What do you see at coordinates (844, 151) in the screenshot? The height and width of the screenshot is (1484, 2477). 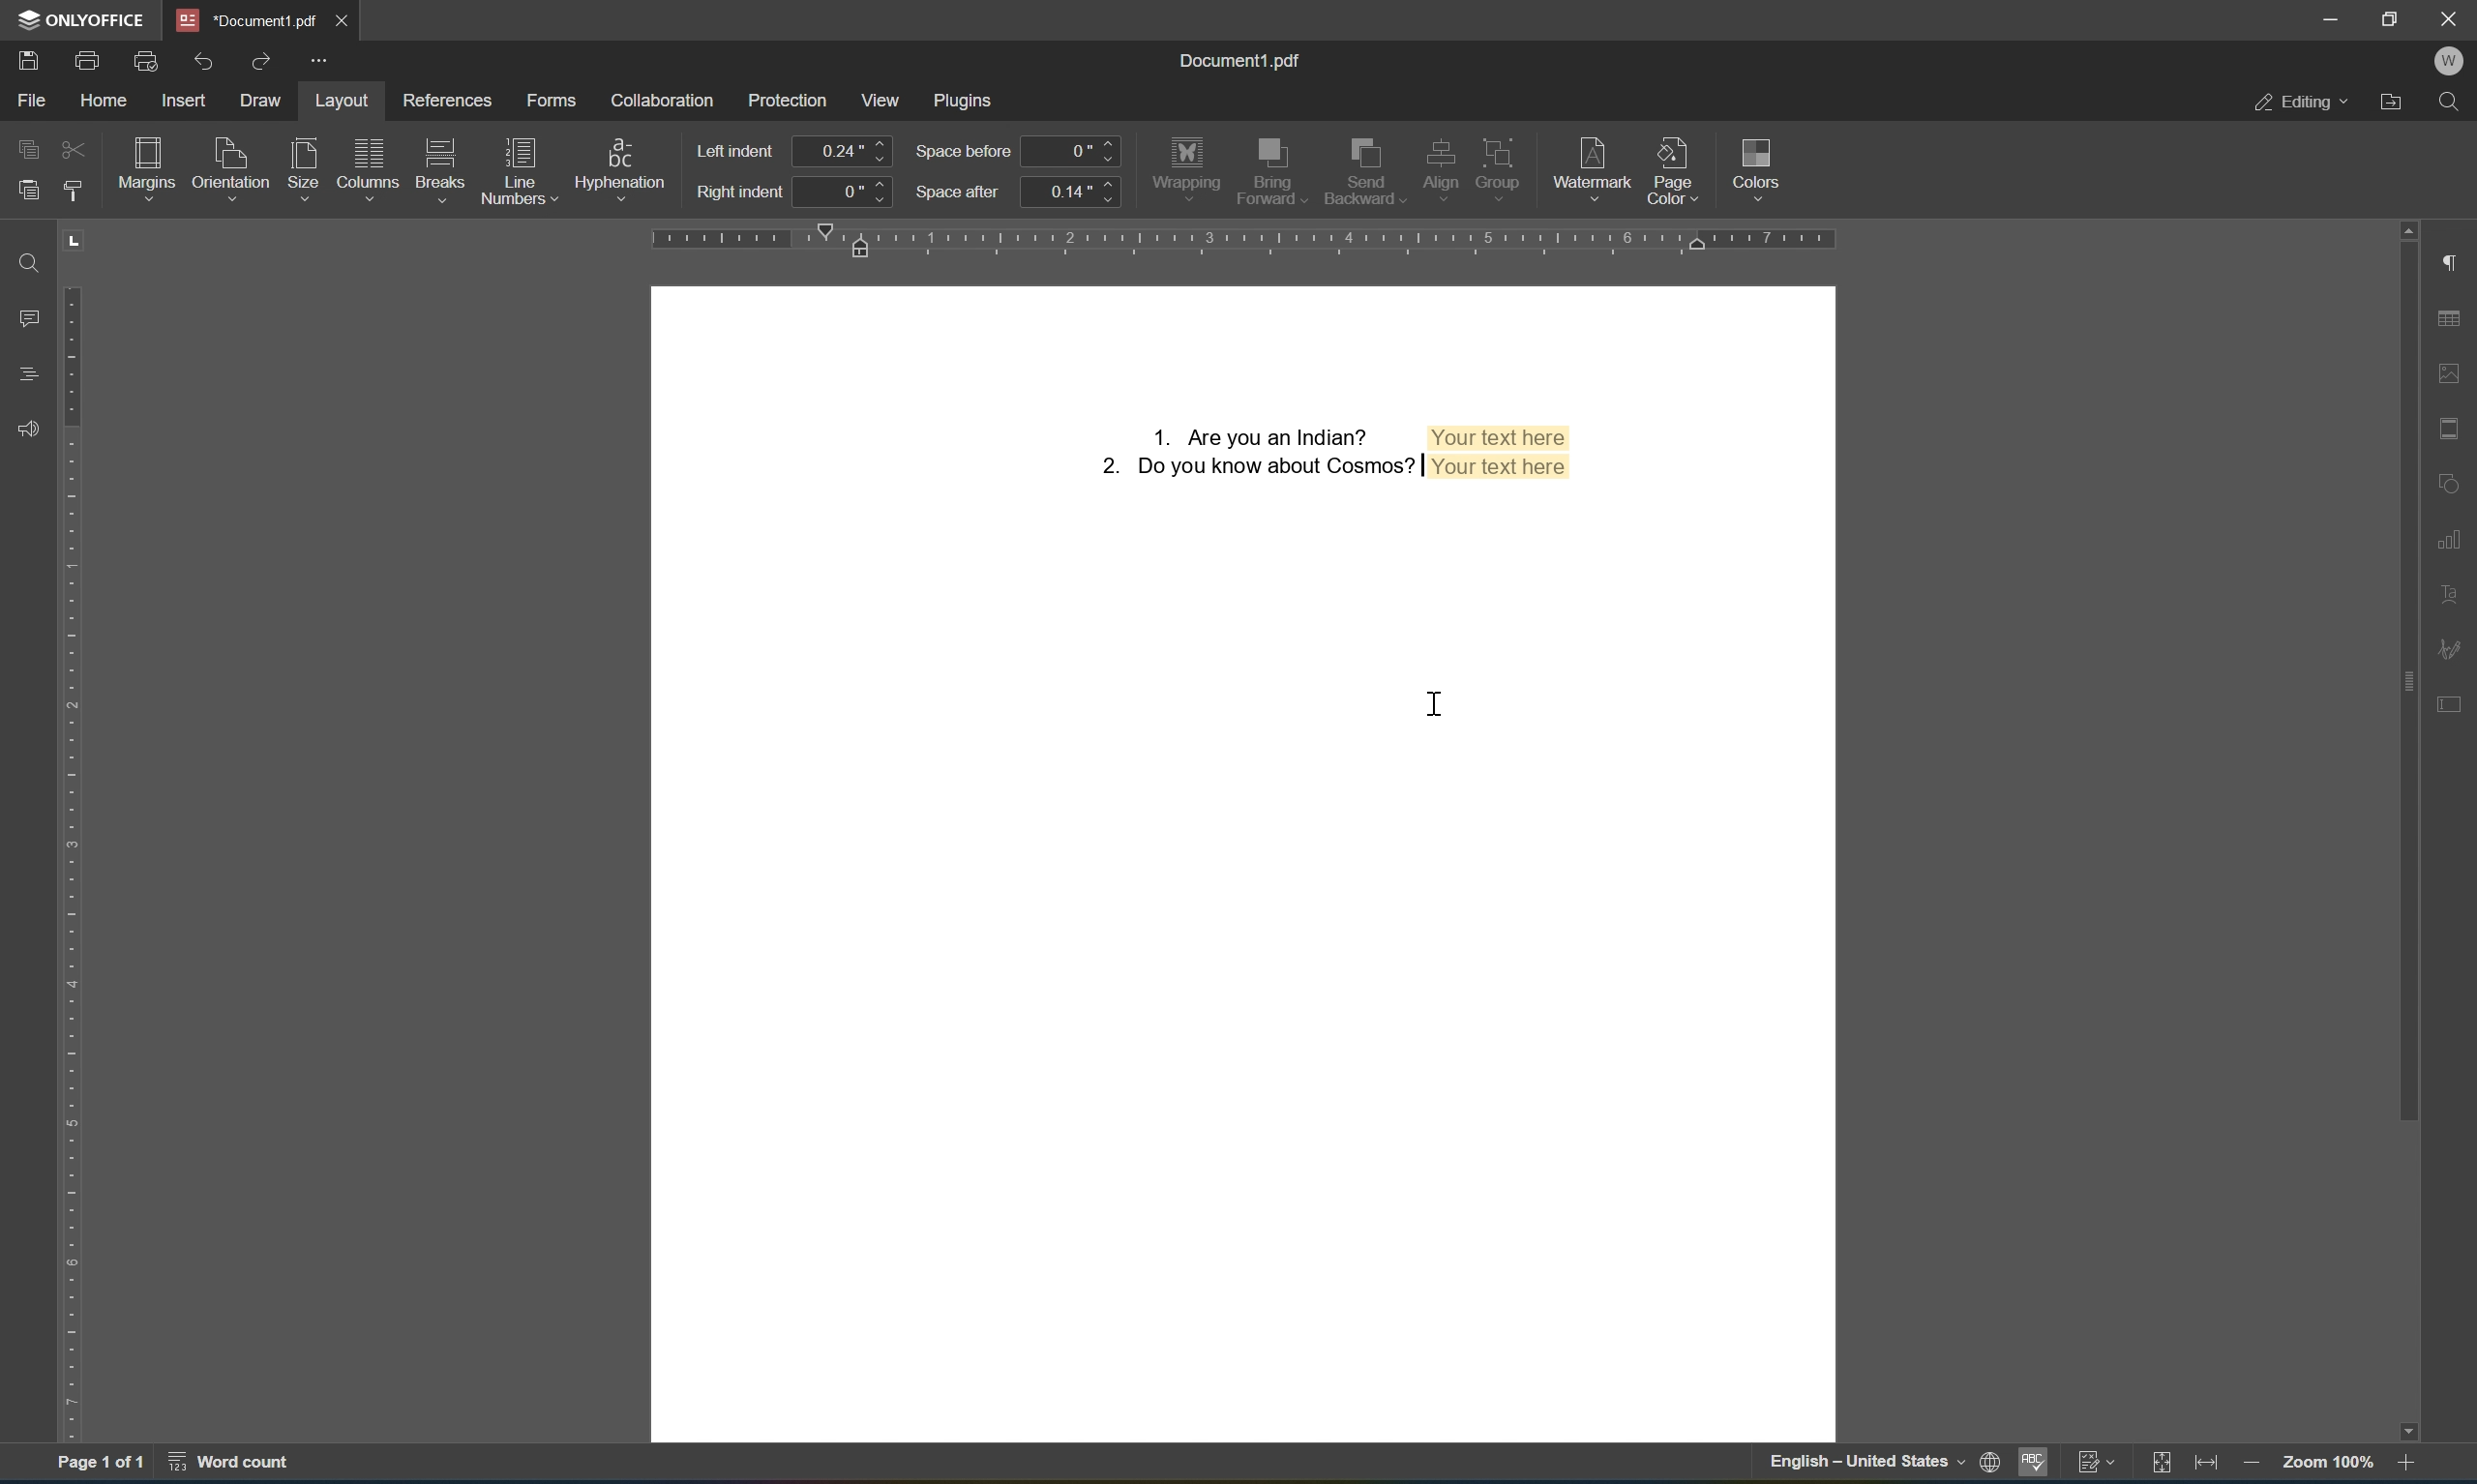 I see `0.24` at bounding box center [844, 151].